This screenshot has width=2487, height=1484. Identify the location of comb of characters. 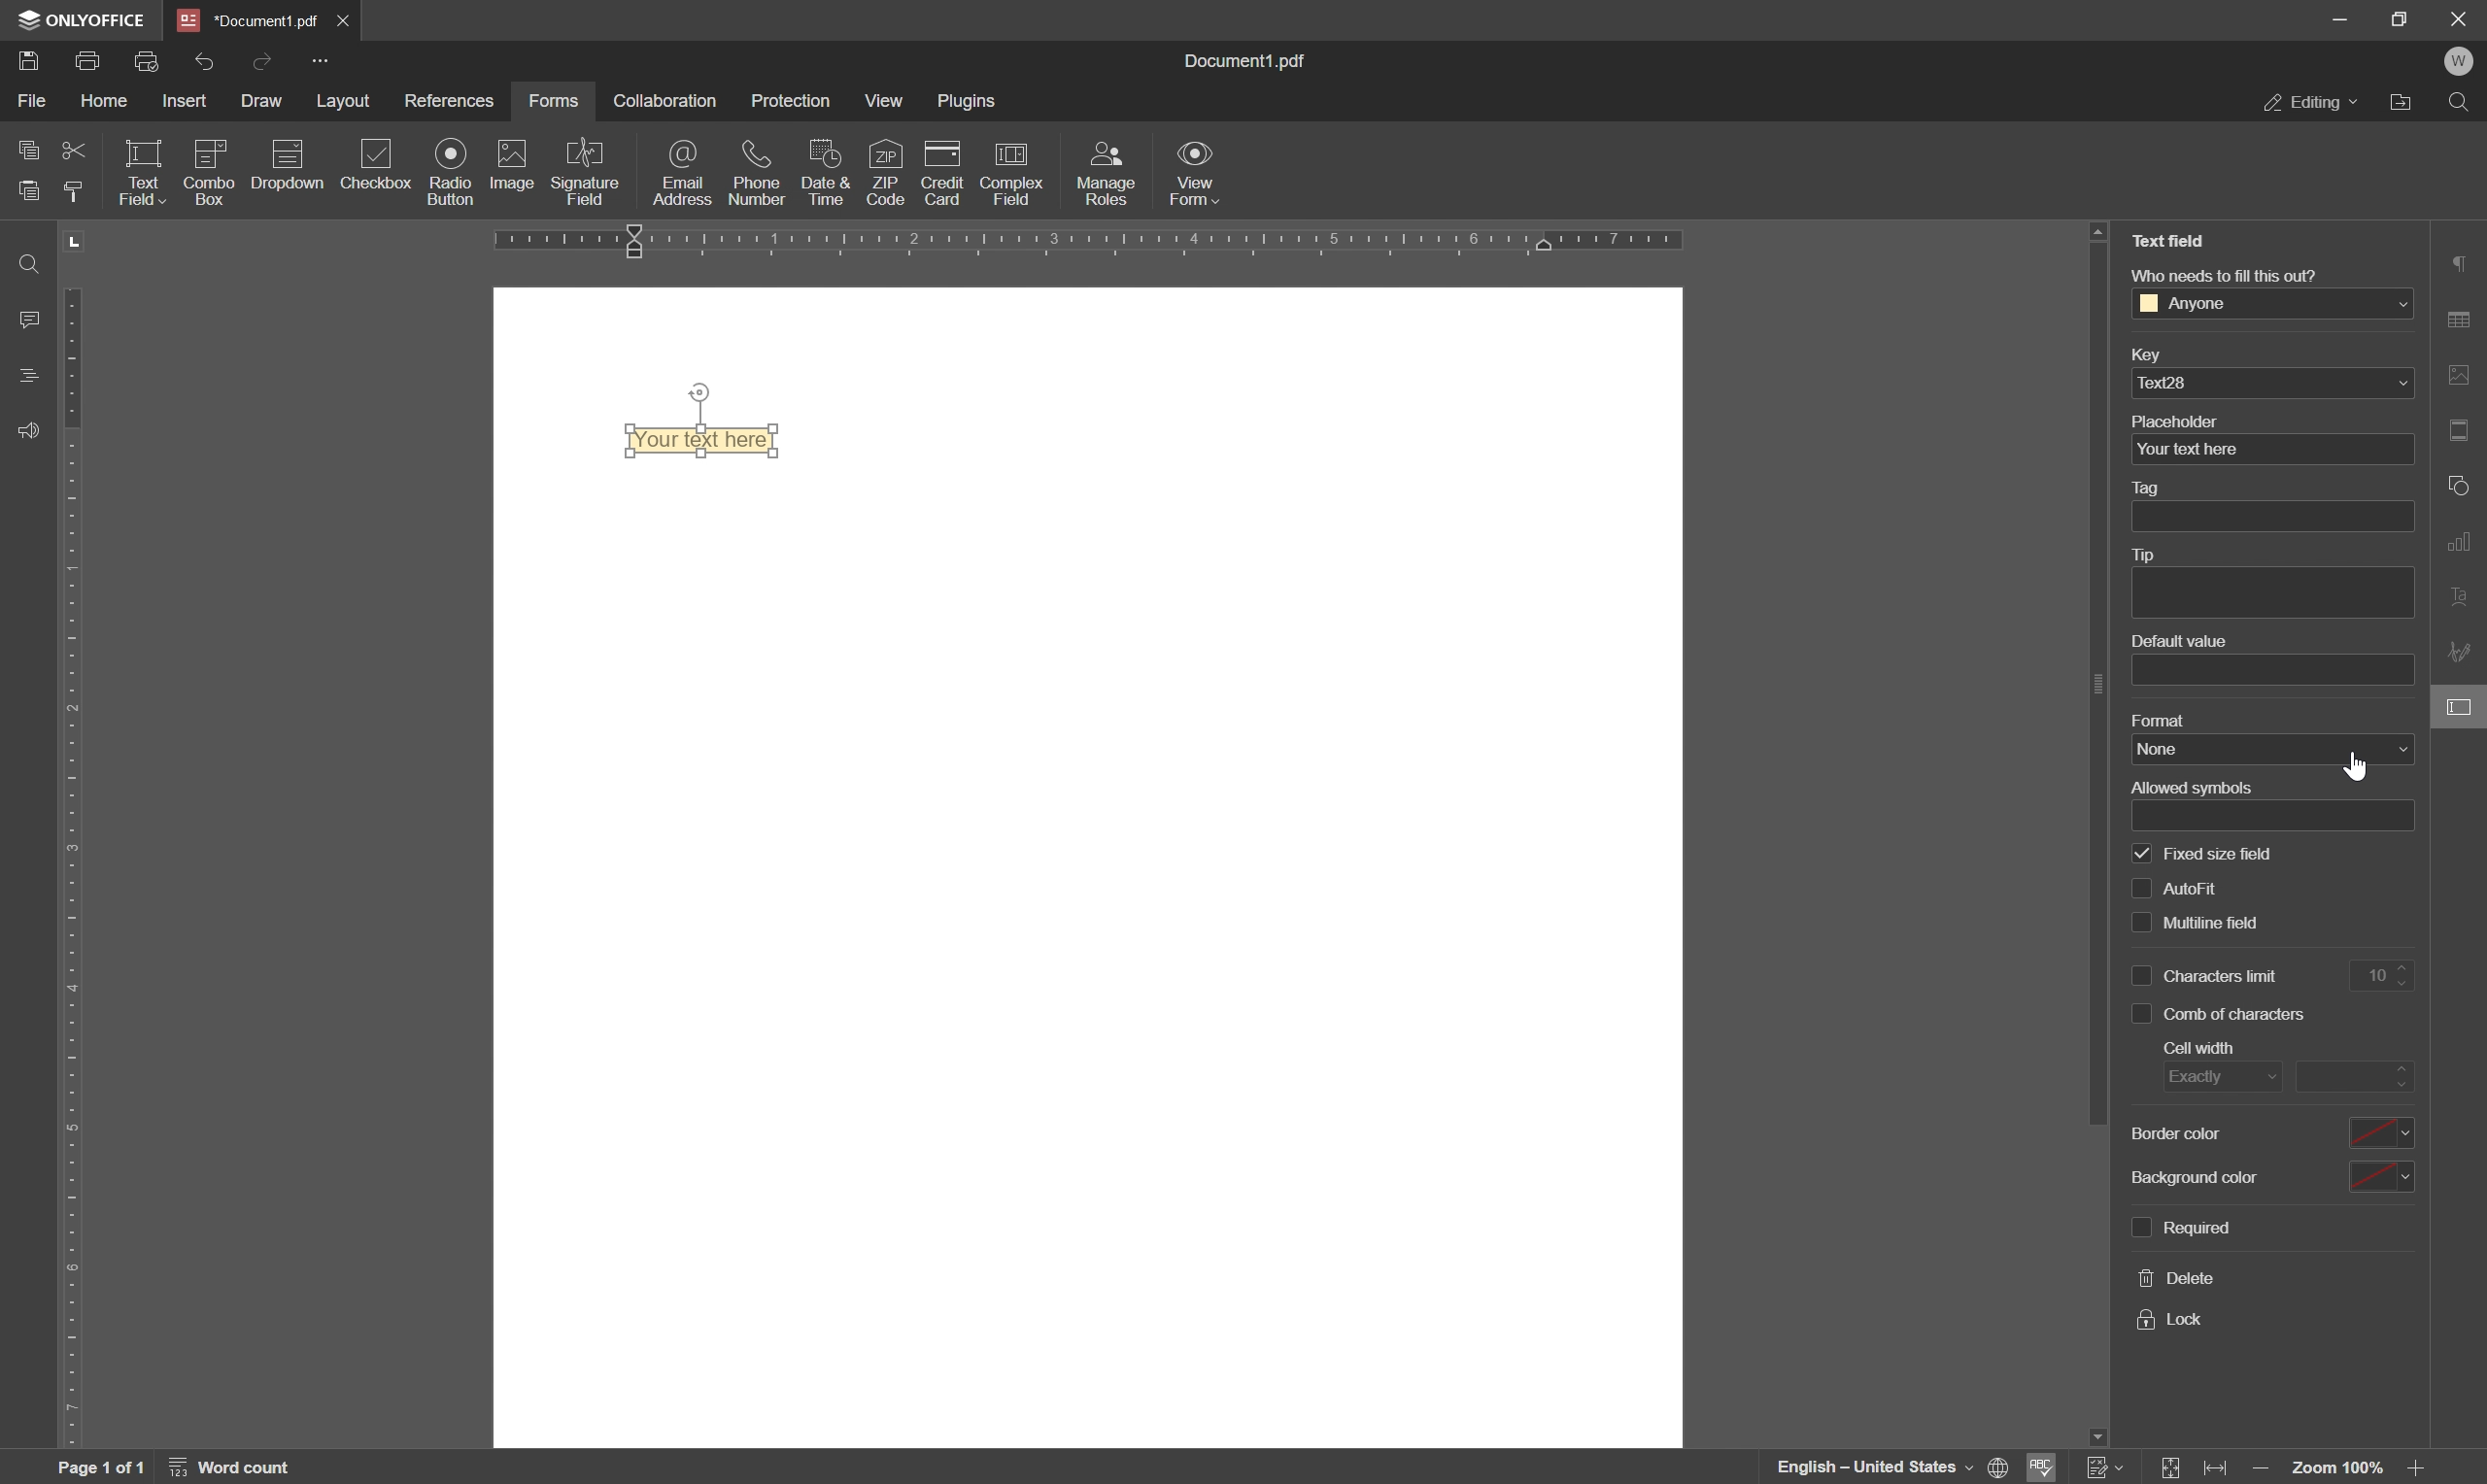
(2220, 1015).